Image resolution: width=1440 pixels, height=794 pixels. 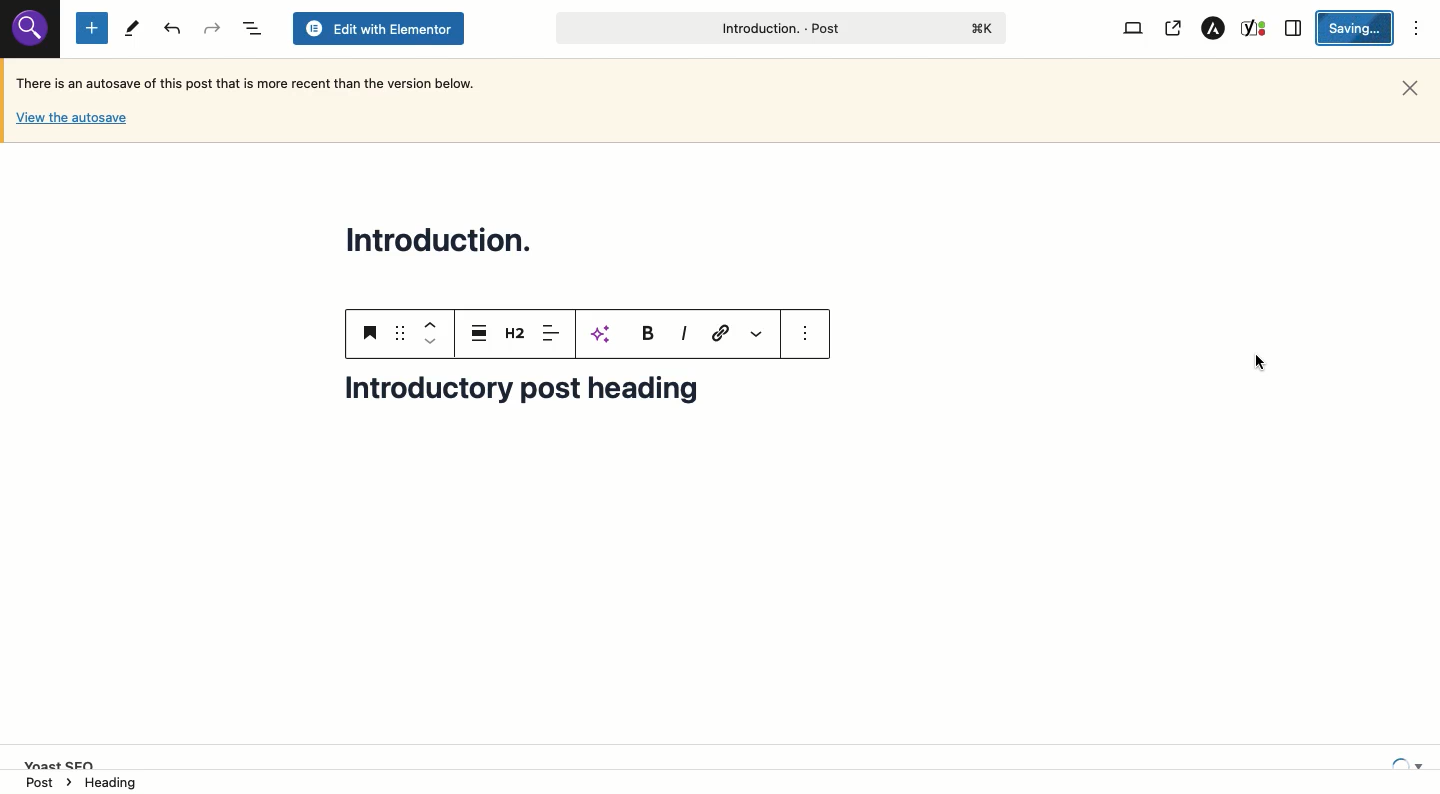 What do you see at coordinates (401, 332) in the screenshot?
I see `Drag` at bounding box center [401, 332].